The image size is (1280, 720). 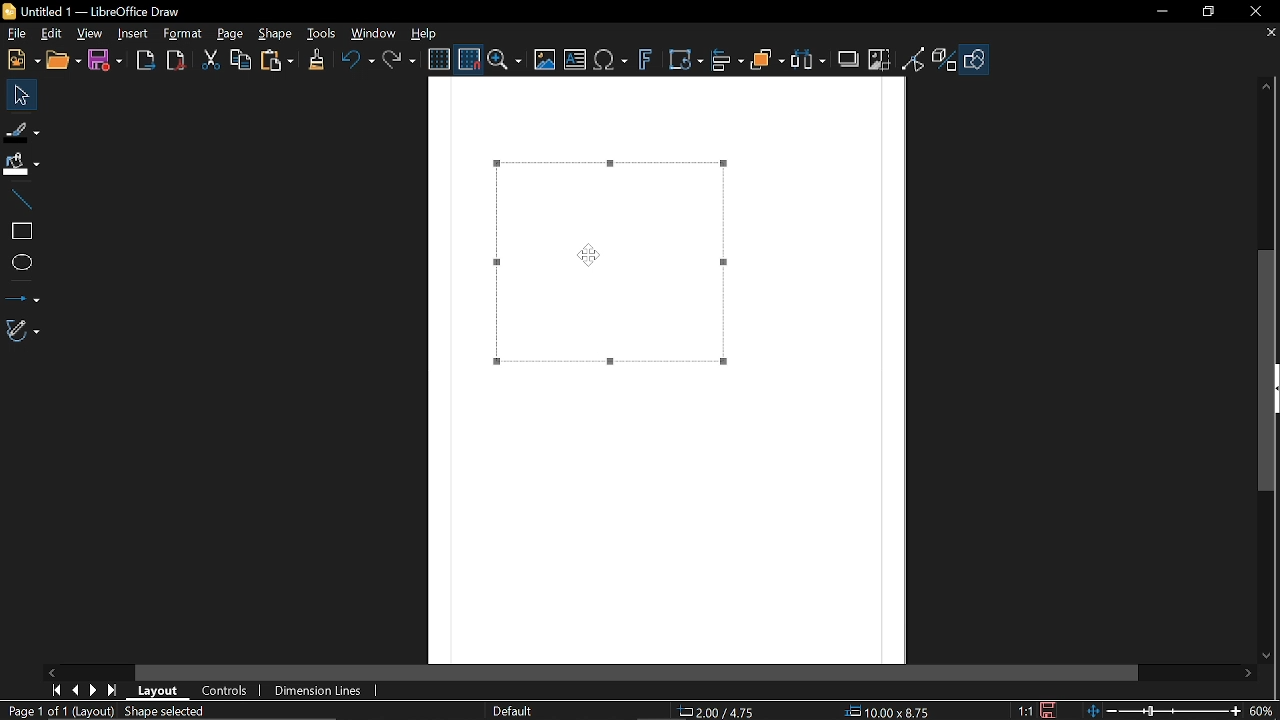 What do you see at coordinates (62, 61) in the screenshot?
I see `Open` at bounding box center [62, 61].